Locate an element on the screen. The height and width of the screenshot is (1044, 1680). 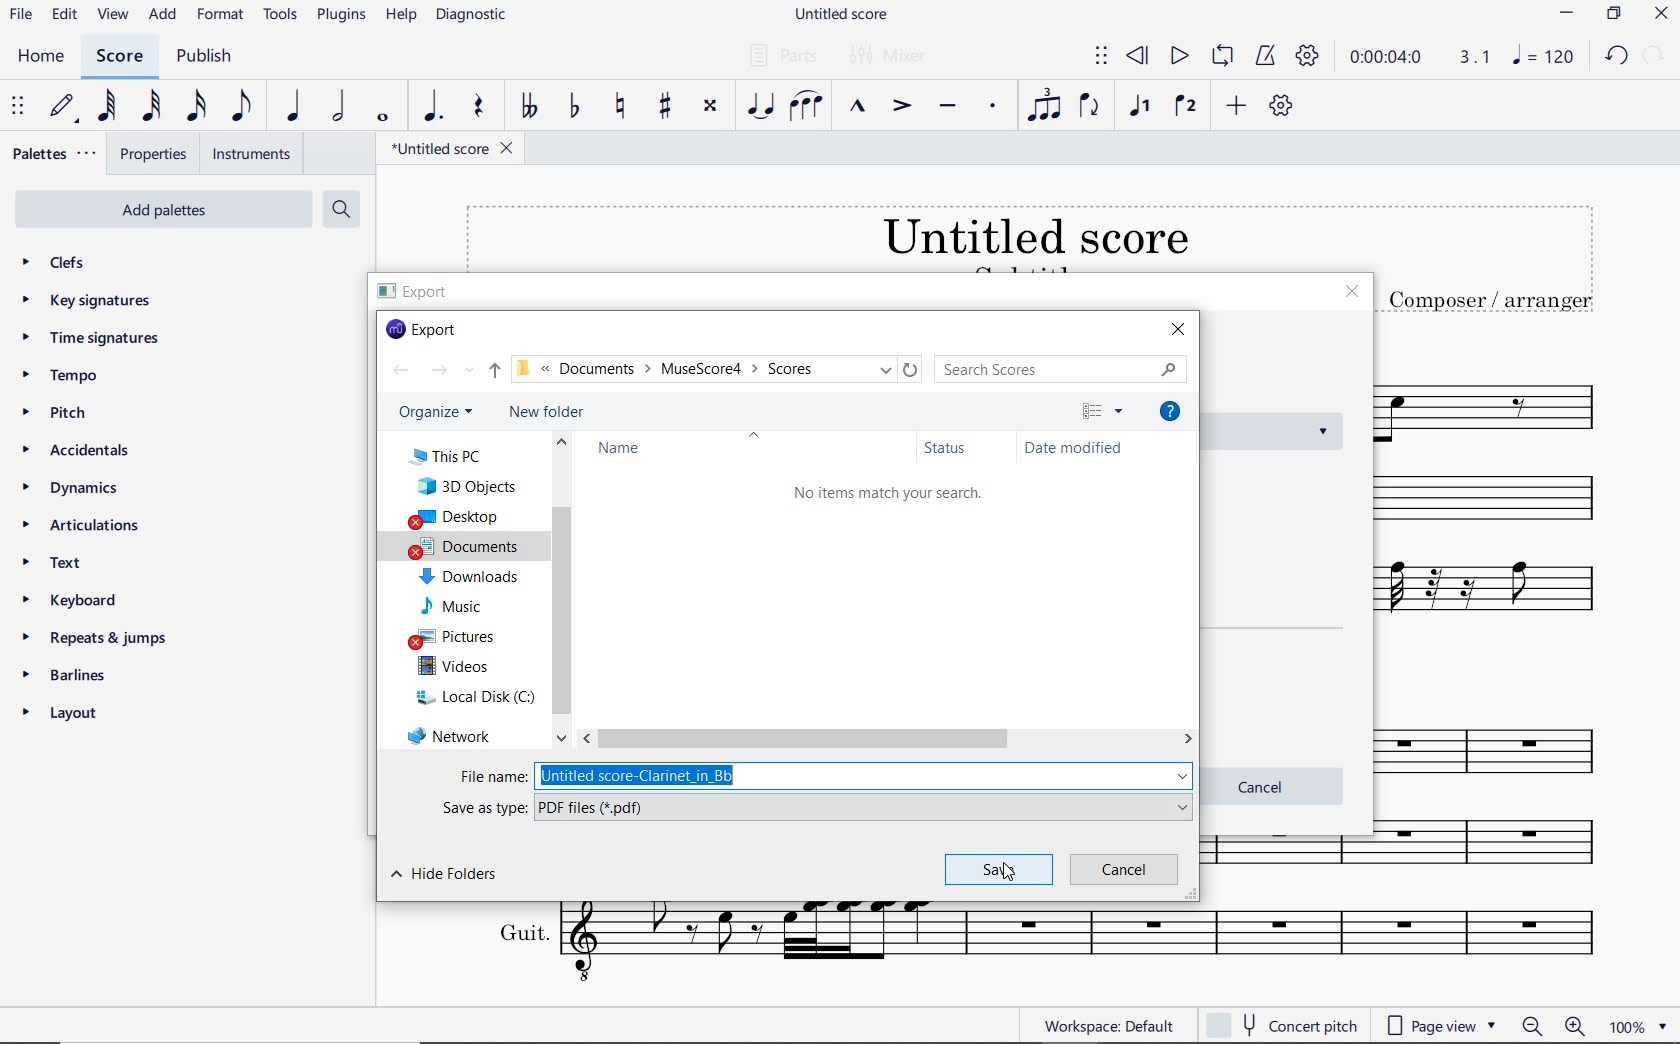
SLUR is located at coordinates (805, 104).